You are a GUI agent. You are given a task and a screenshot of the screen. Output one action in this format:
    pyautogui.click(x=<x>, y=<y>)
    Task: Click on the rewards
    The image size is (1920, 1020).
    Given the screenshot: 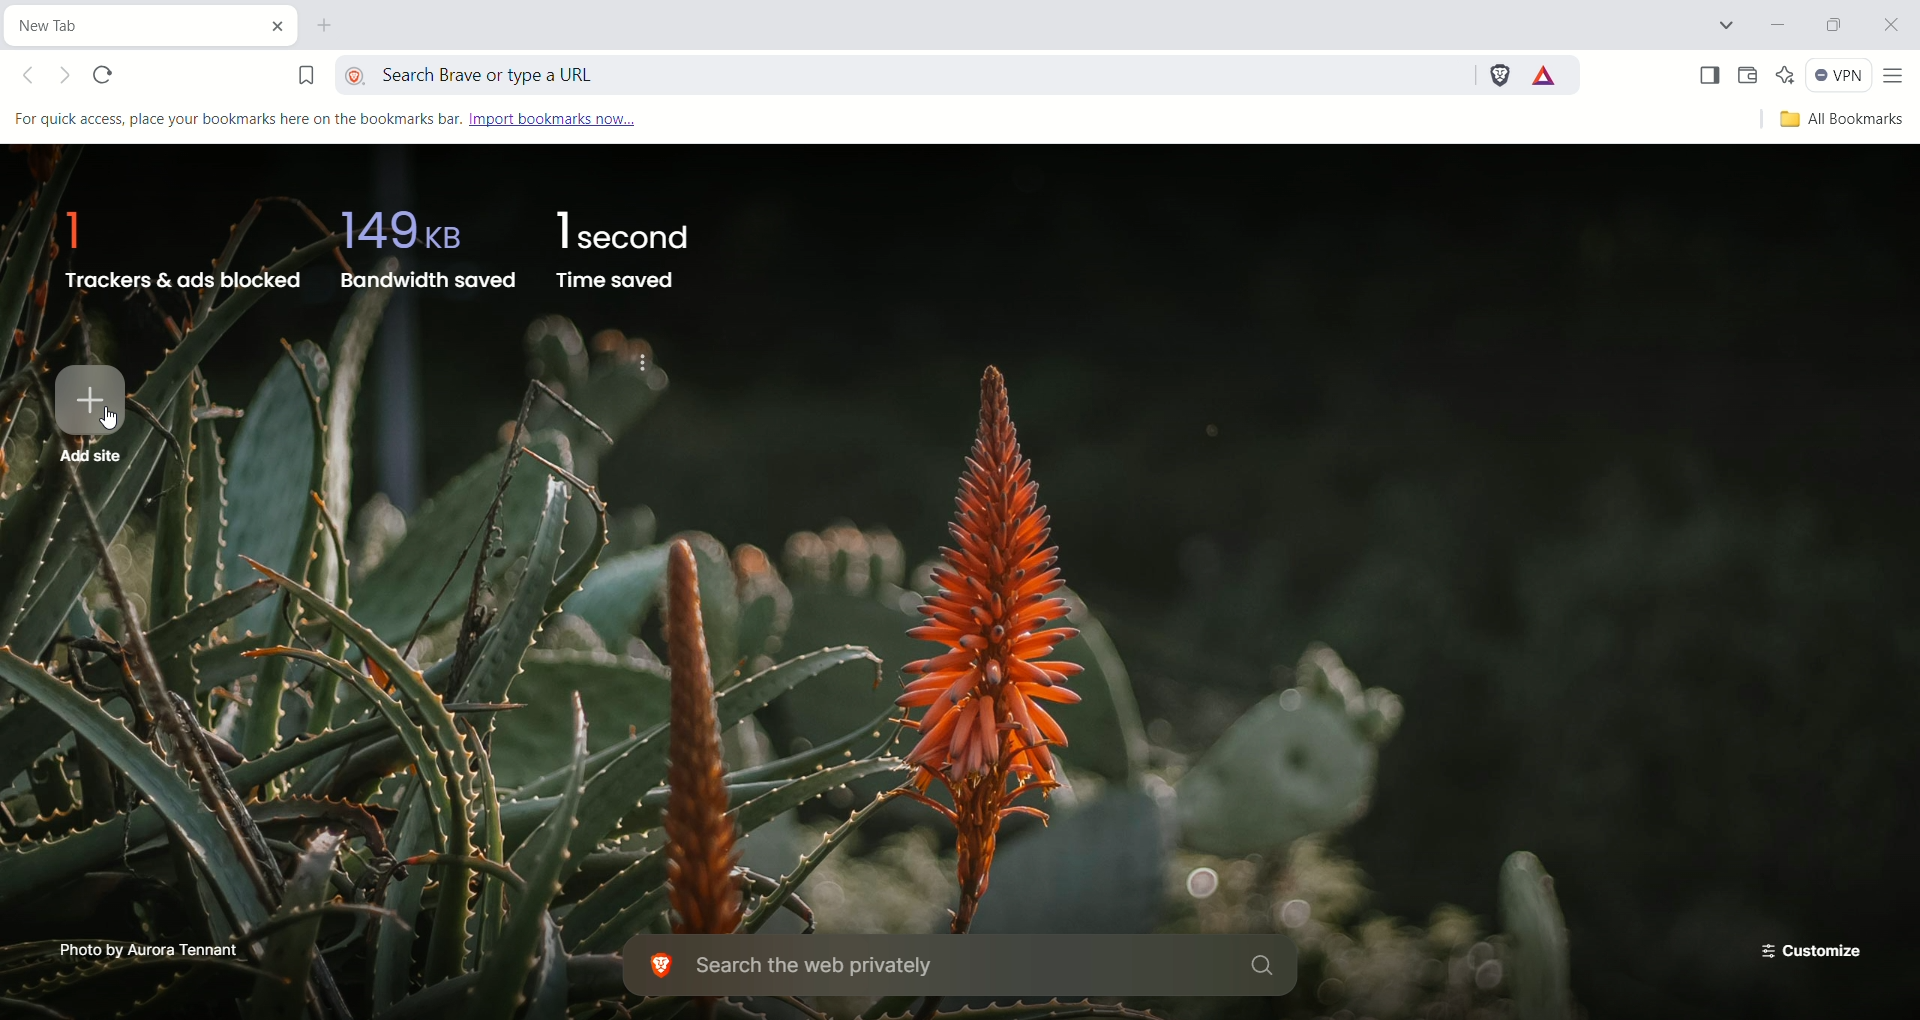 What is the action you would take?
    pyautogui.click(x=1546, y=76)
    